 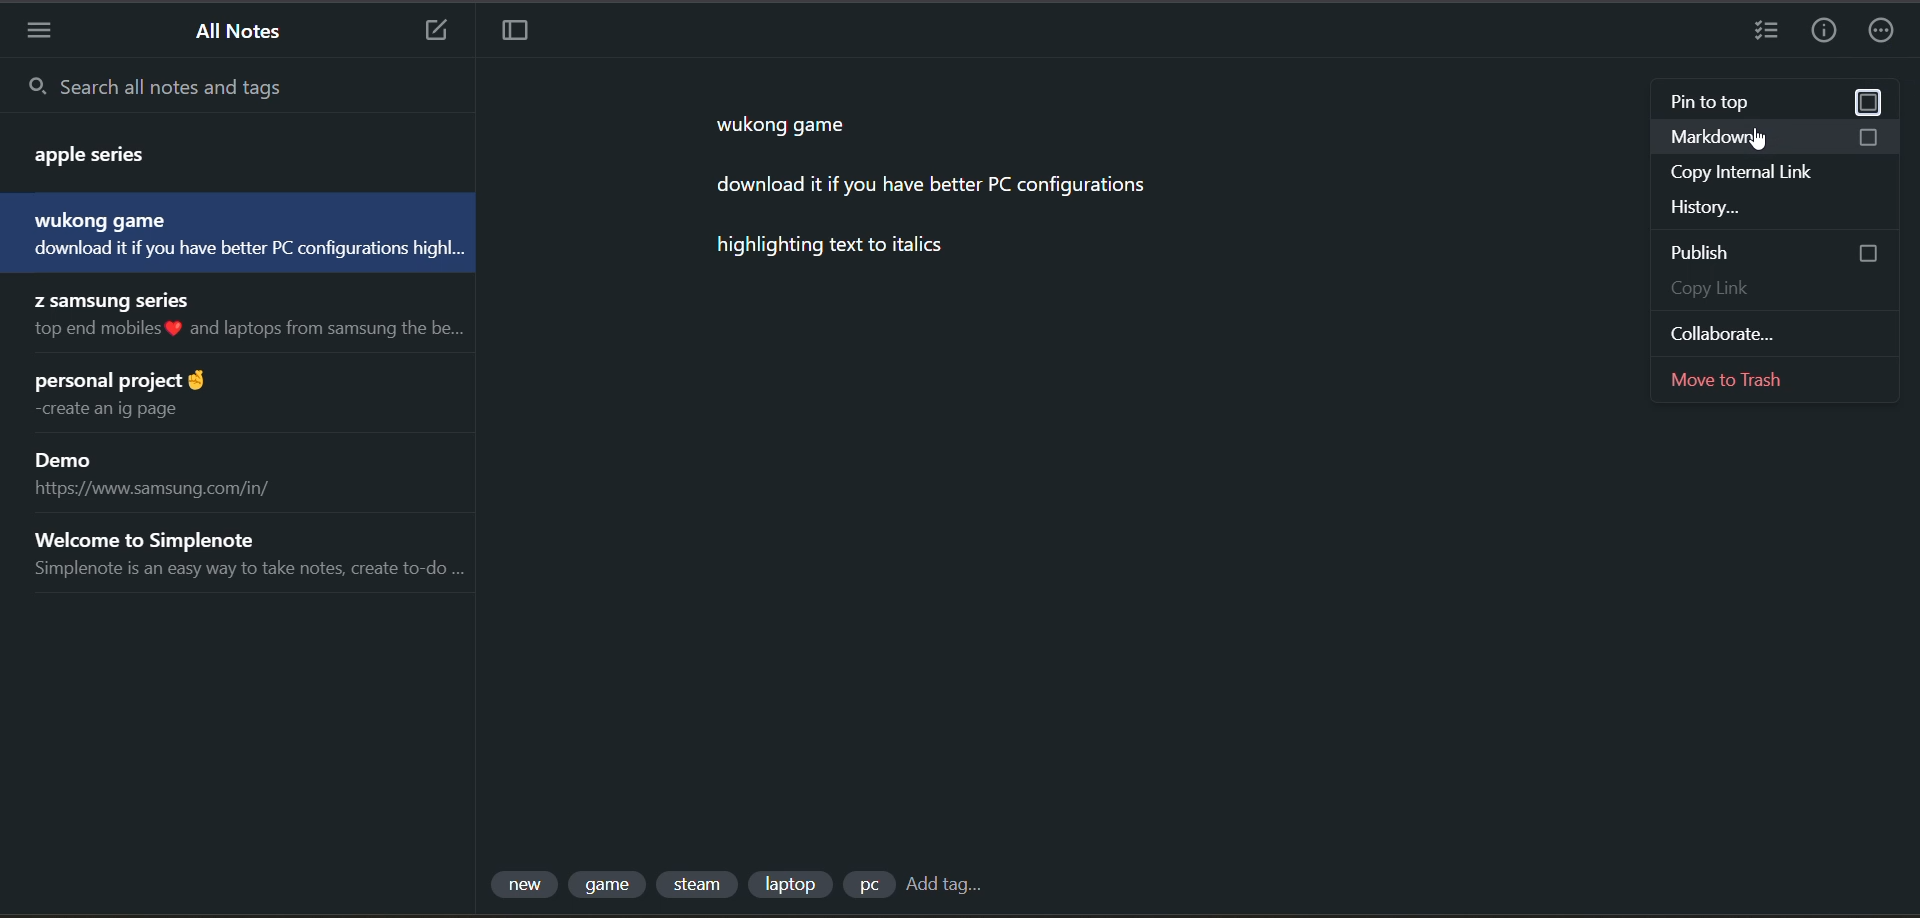 What do you see at coordinates (1775, 103) in the screenshot?
I see `pin to top` at bounding box center [1775, 103].